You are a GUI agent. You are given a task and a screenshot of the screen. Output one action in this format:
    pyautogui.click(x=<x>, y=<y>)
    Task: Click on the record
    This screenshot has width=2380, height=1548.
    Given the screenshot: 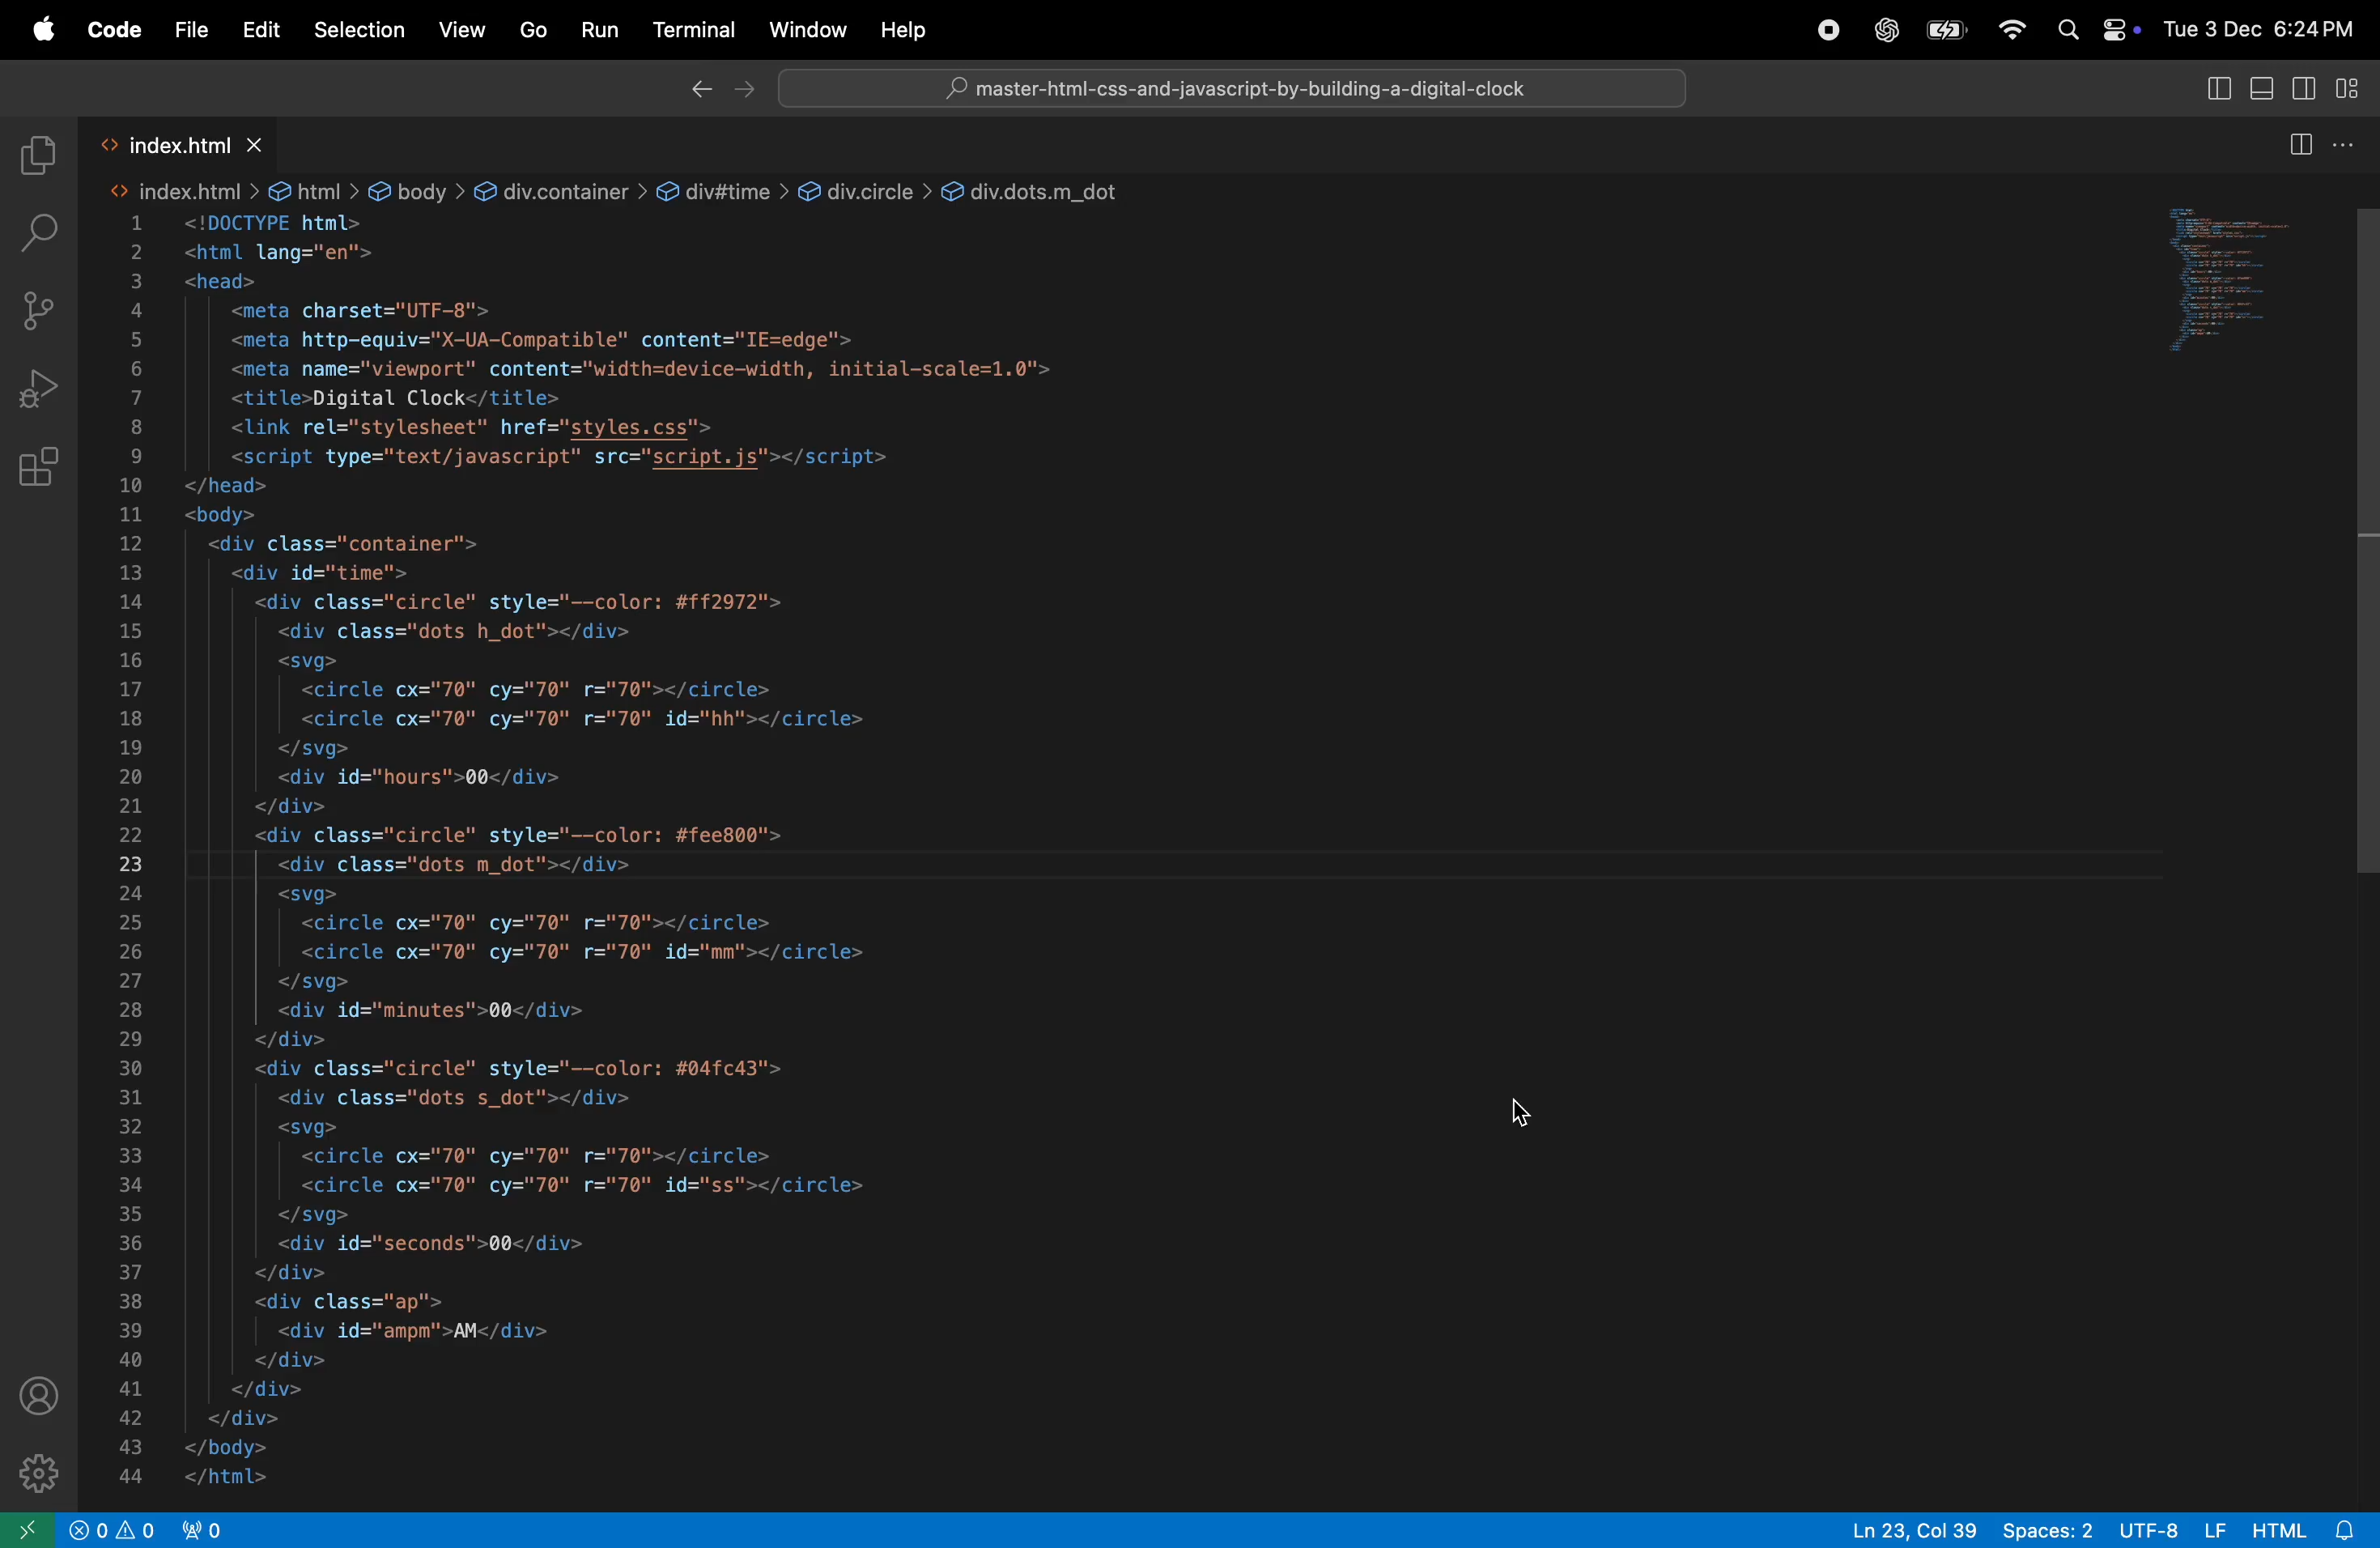 What is the action you would take?
    pyautogui.click(x=1826, y=31)
    